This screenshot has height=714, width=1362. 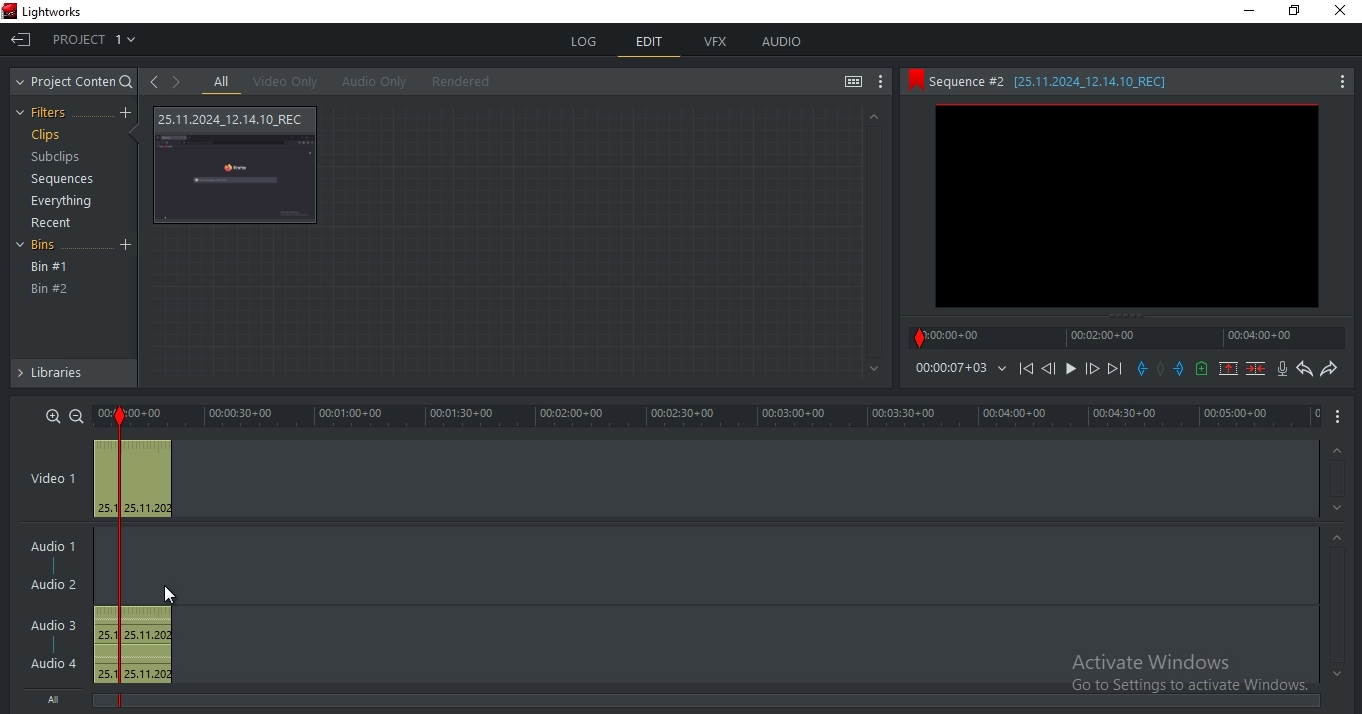 What do you see at coordinates (1162, 369) in the screenshot?
I see `Add mark` at bounding box center [1162, 369].